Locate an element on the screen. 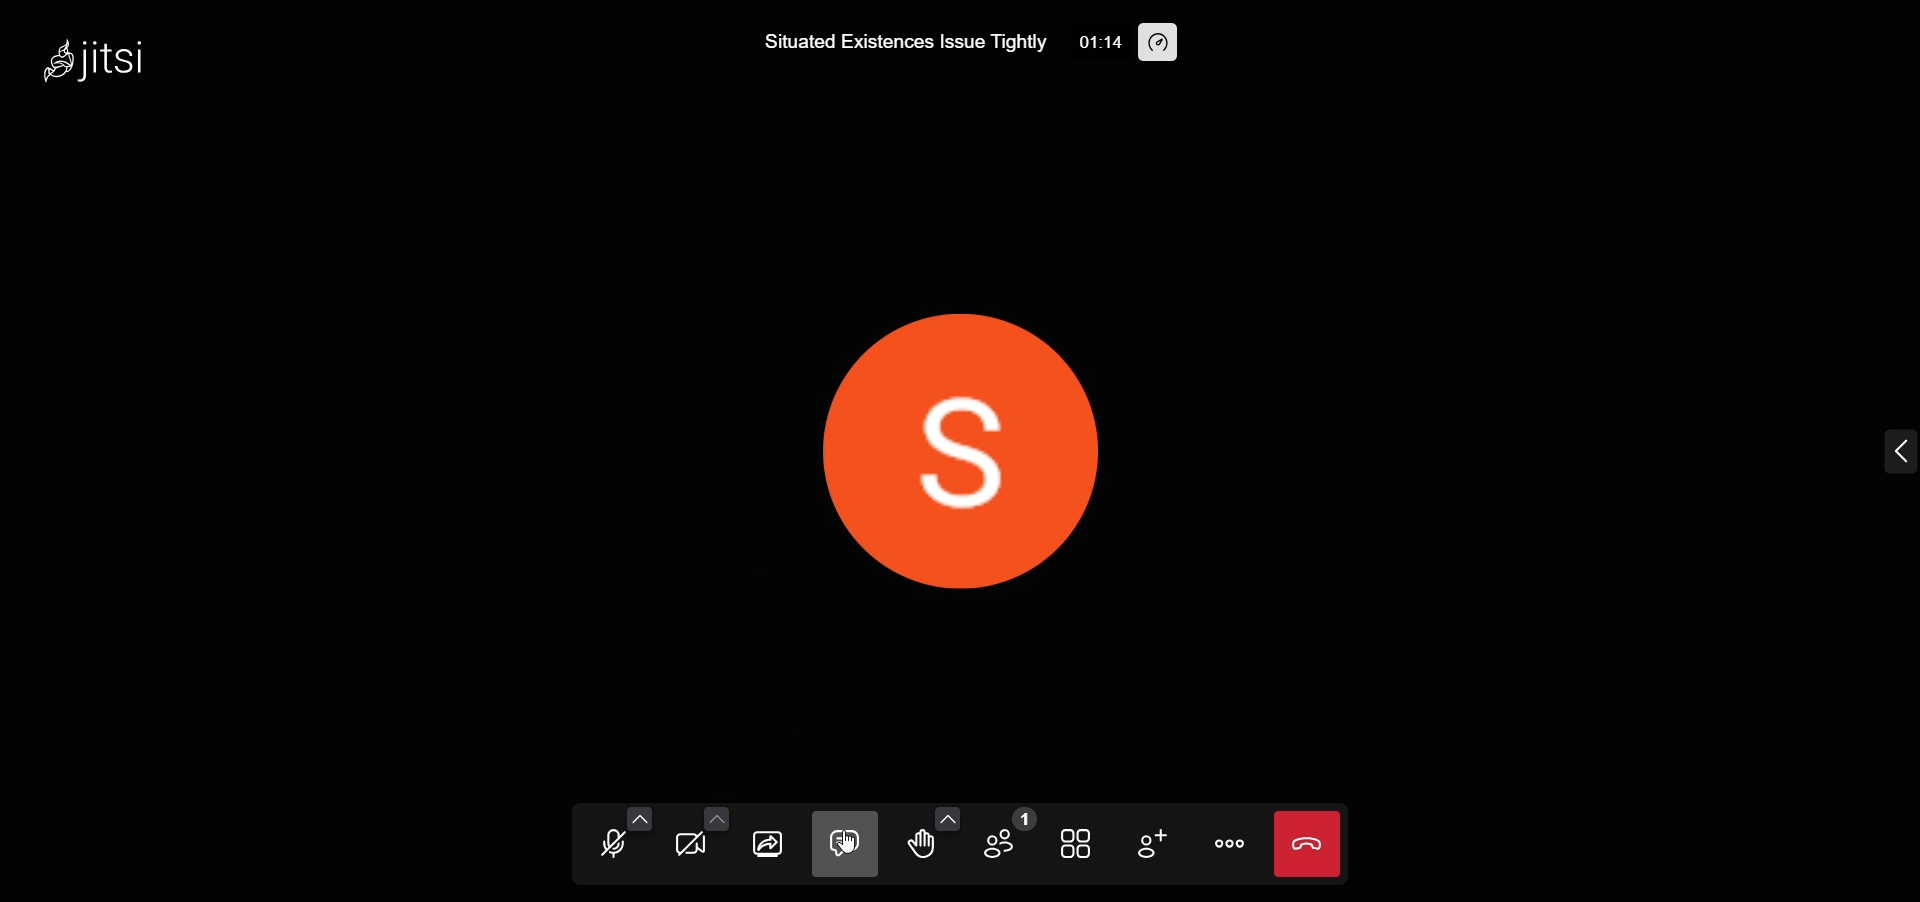 This screenshot has height=902, width=1920. screen share is located at coordinates (770, 845).